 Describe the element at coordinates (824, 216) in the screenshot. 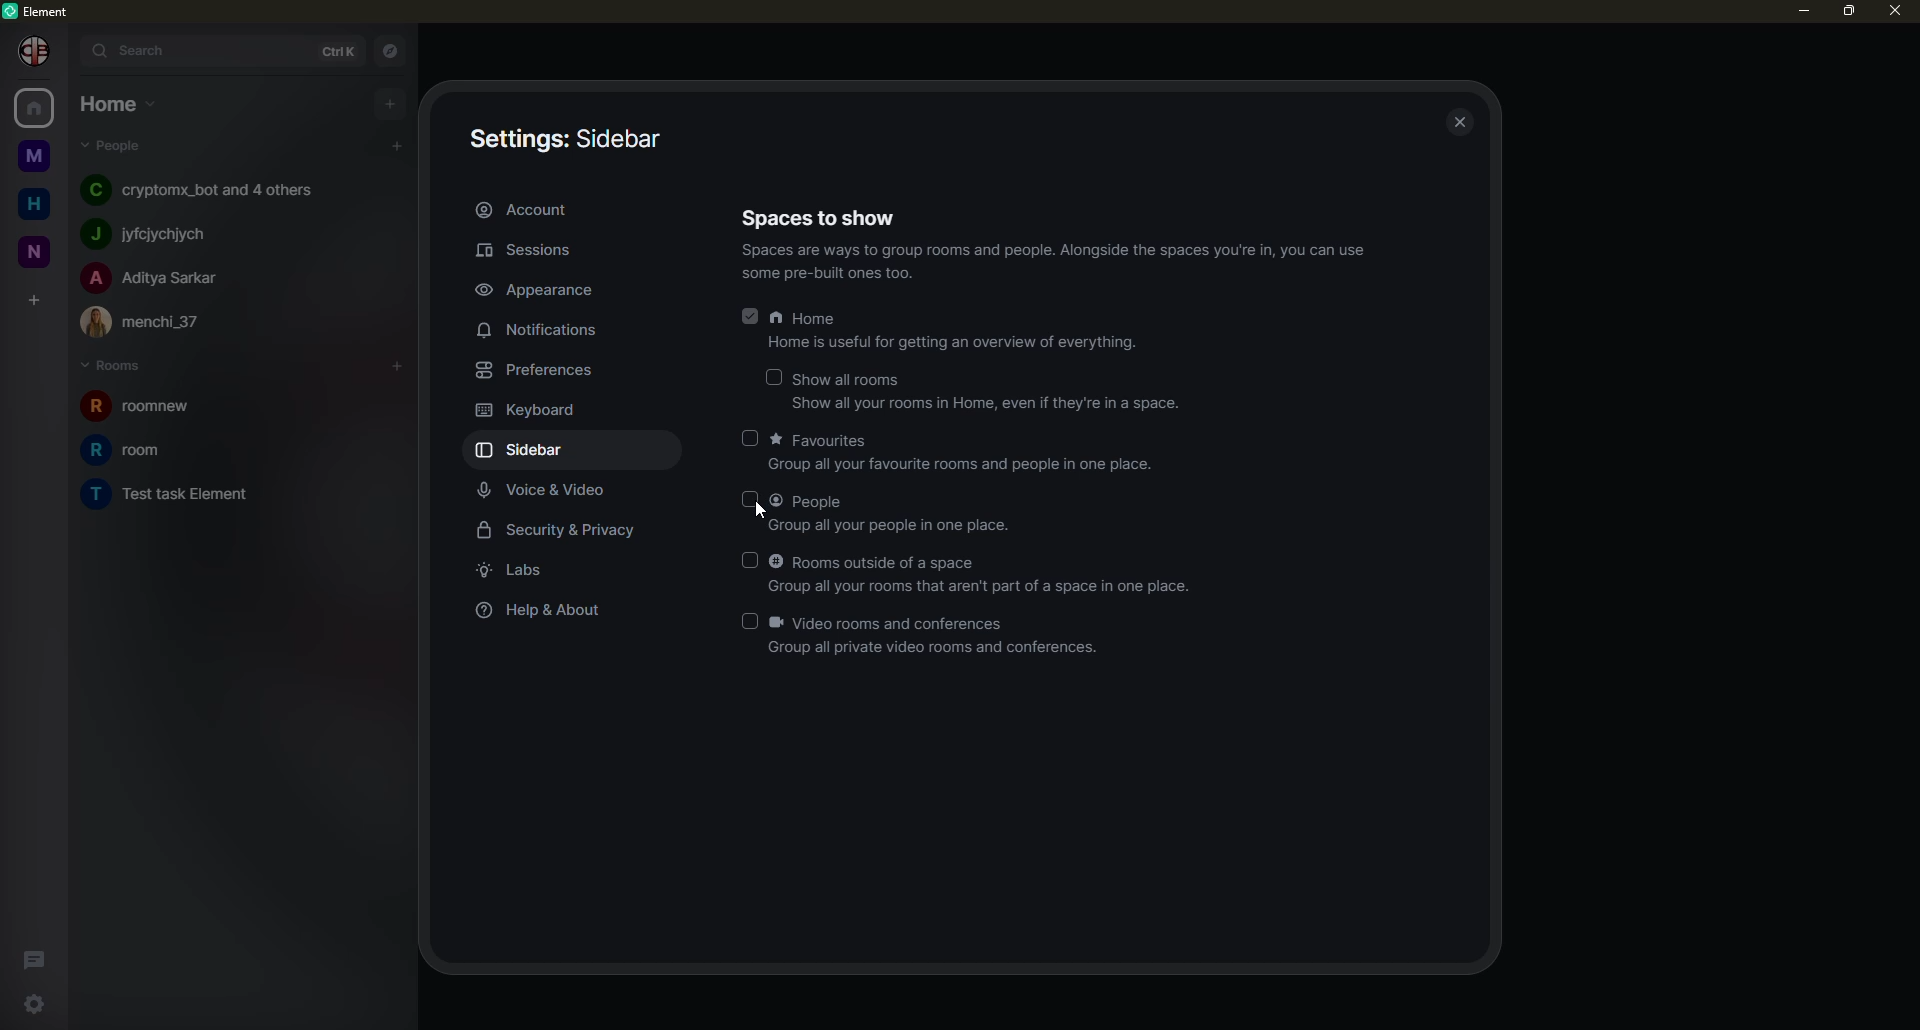

I see `spaces to show` at that location.